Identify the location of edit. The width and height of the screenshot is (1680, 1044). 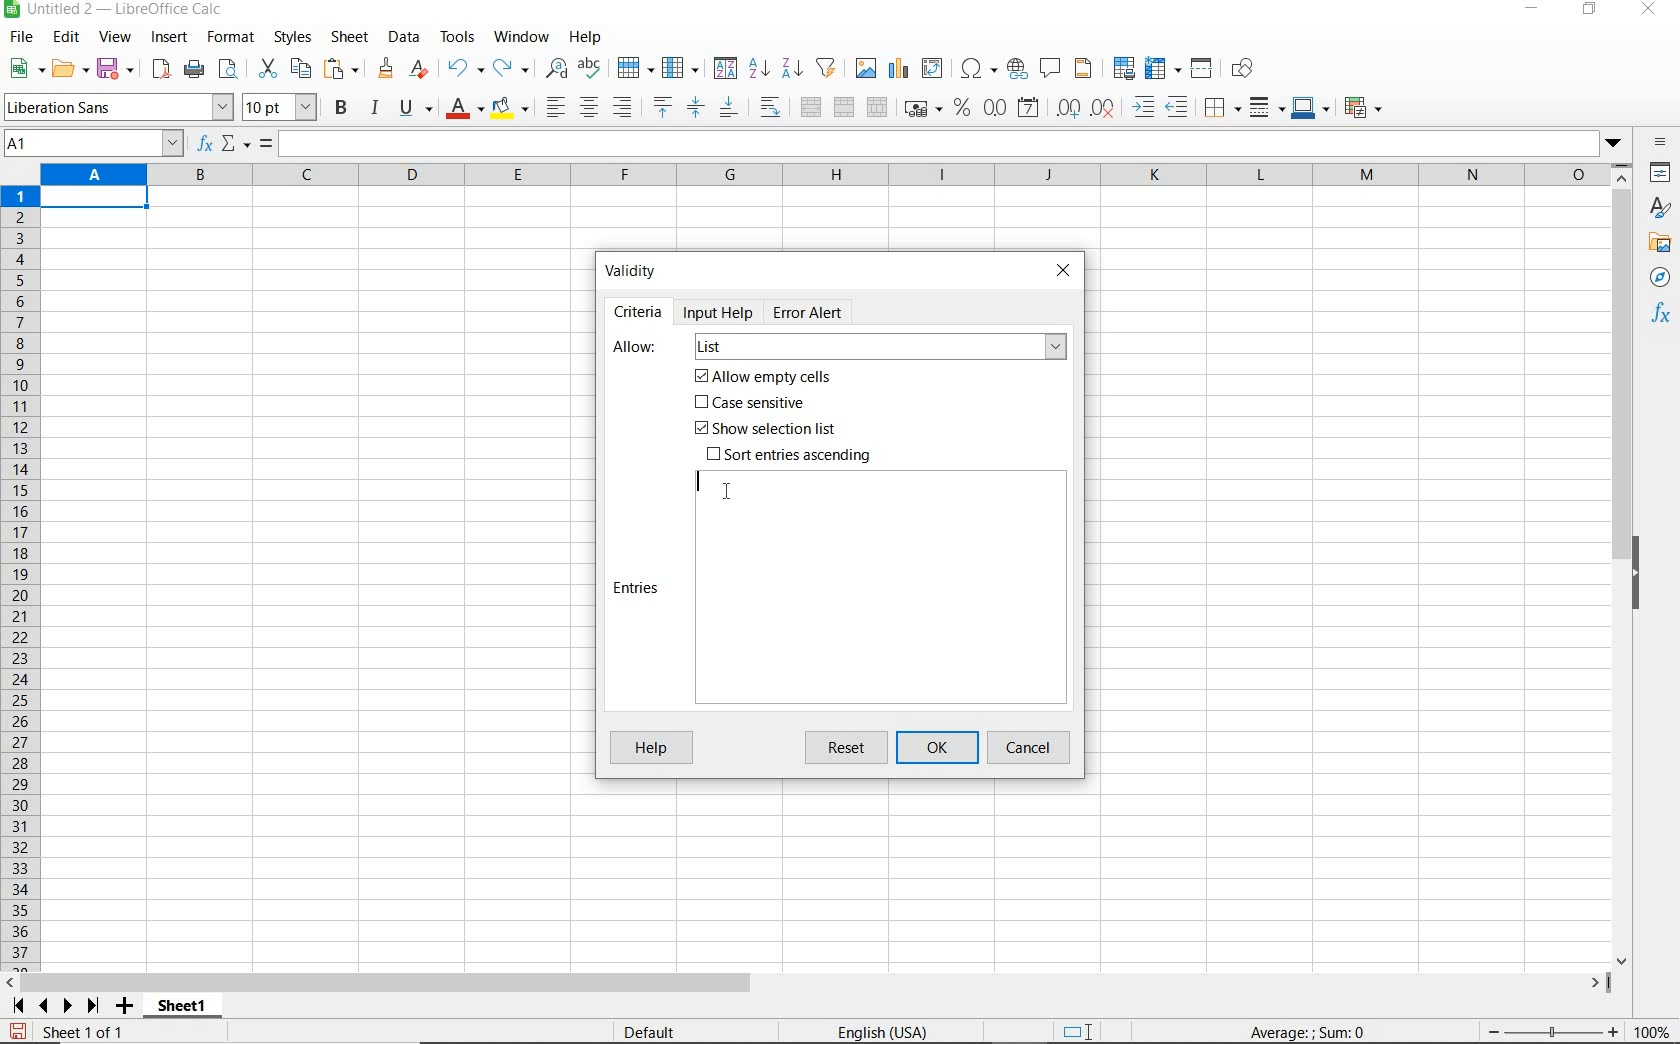
(67, 40).